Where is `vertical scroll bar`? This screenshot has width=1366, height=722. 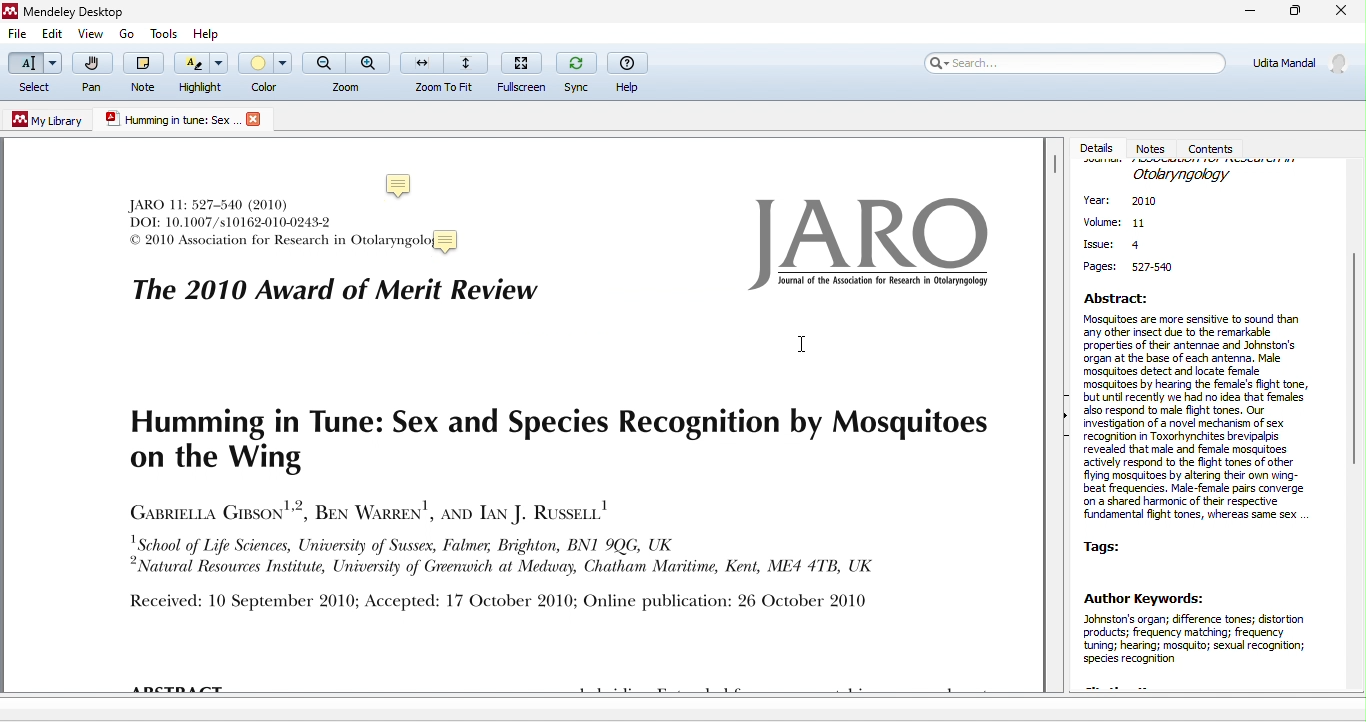 vertical scroll bar is located at coordinates (1353, 354).